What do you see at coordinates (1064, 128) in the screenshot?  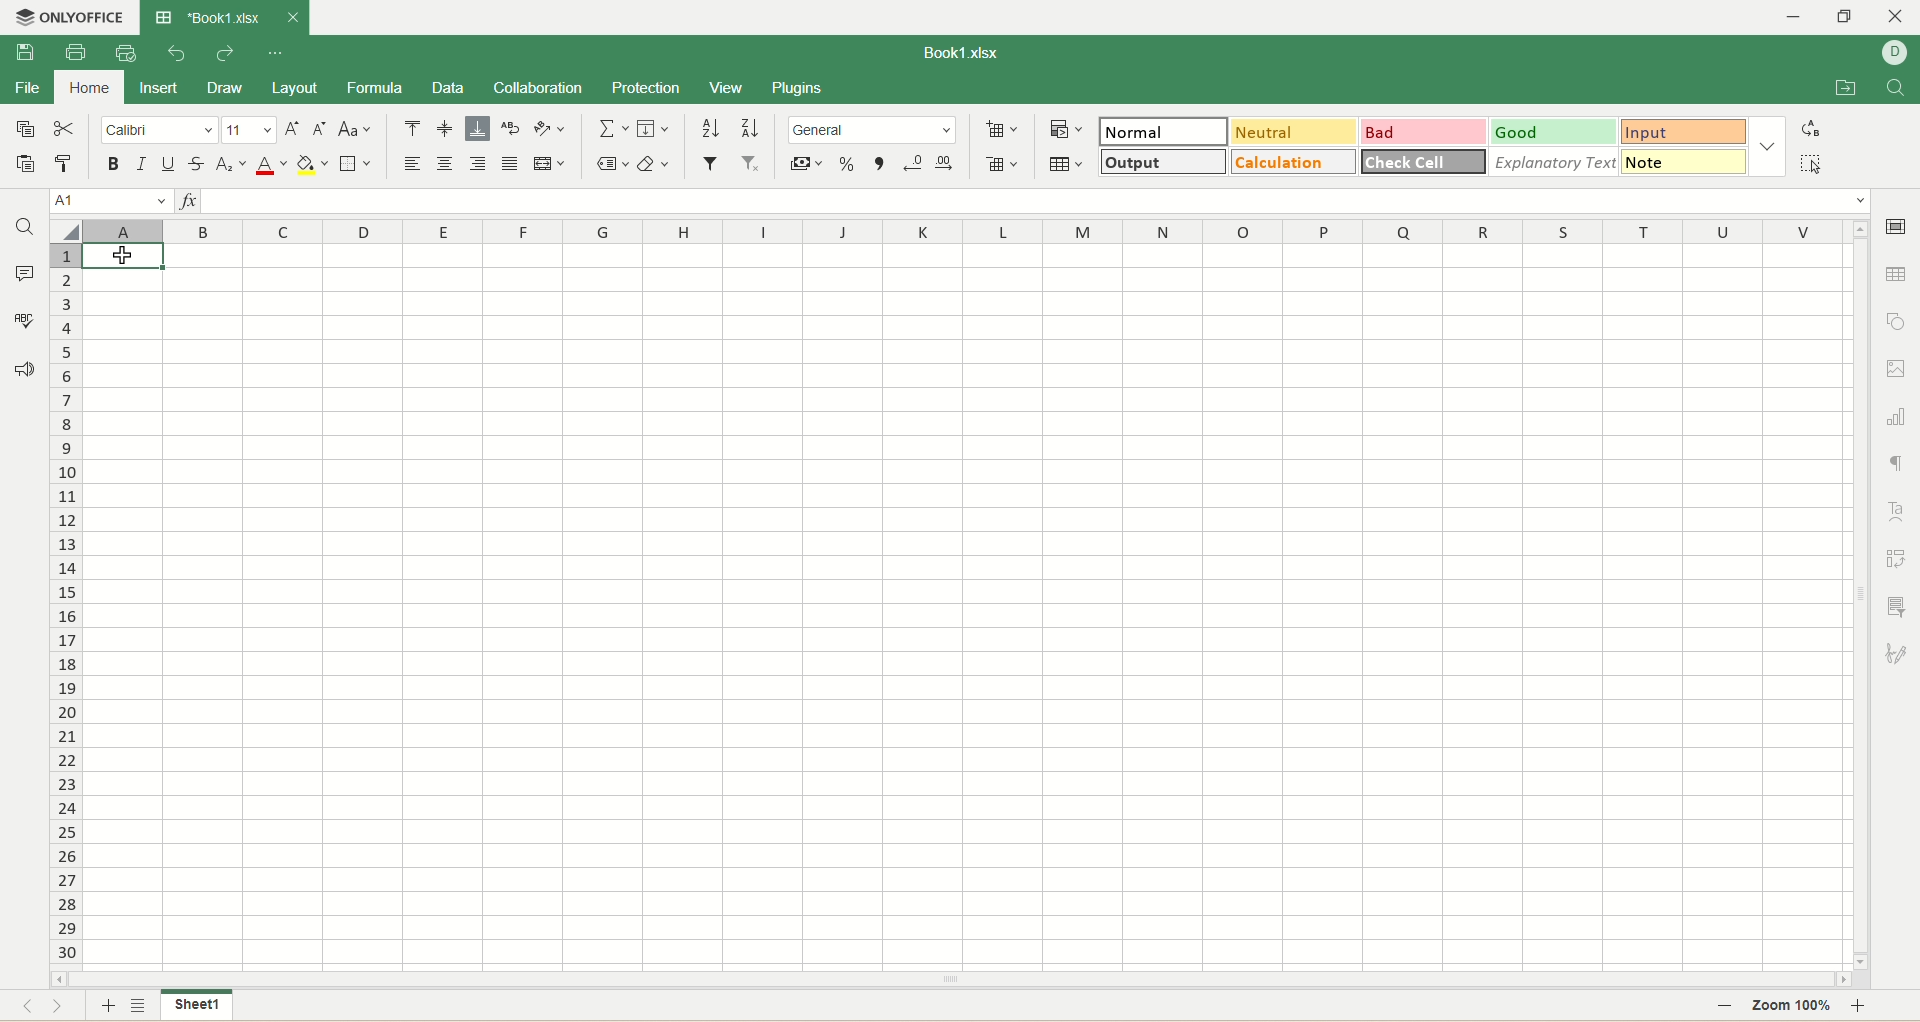 I see `conditional formatting` at bounding box center [1064, 128].